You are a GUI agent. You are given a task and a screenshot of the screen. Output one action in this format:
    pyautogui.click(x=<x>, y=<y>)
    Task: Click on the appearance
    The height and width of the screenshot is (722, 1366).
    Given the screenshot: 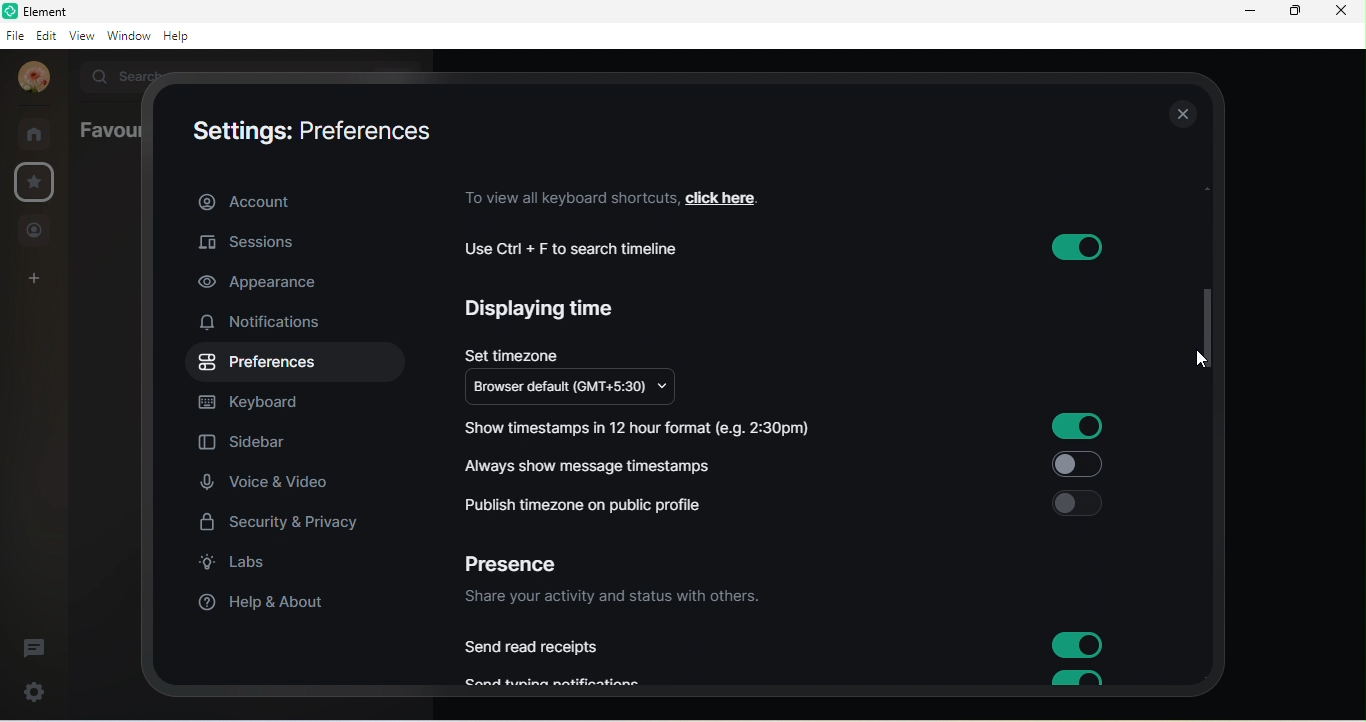 What is the action you would take?
    pyautogui.click(x=263, y=284)
    